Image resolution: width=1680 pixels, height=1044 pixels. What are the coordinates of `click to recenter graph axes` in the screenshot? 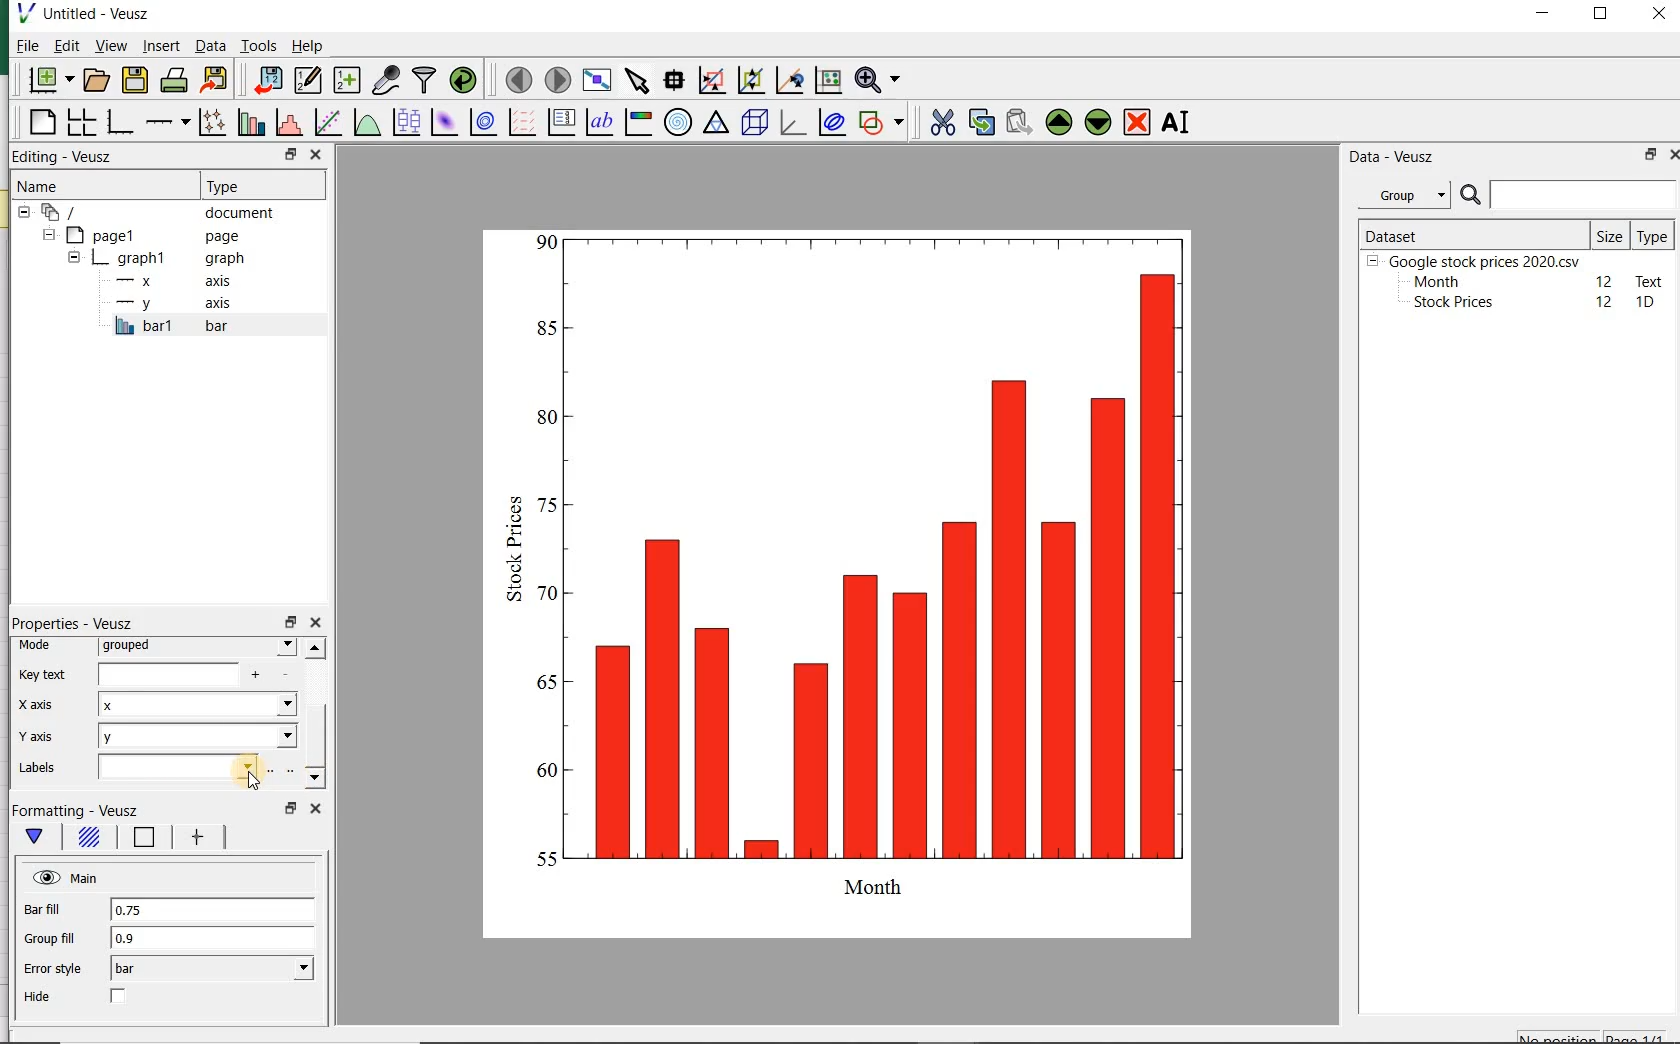 It's located at (787, 81).